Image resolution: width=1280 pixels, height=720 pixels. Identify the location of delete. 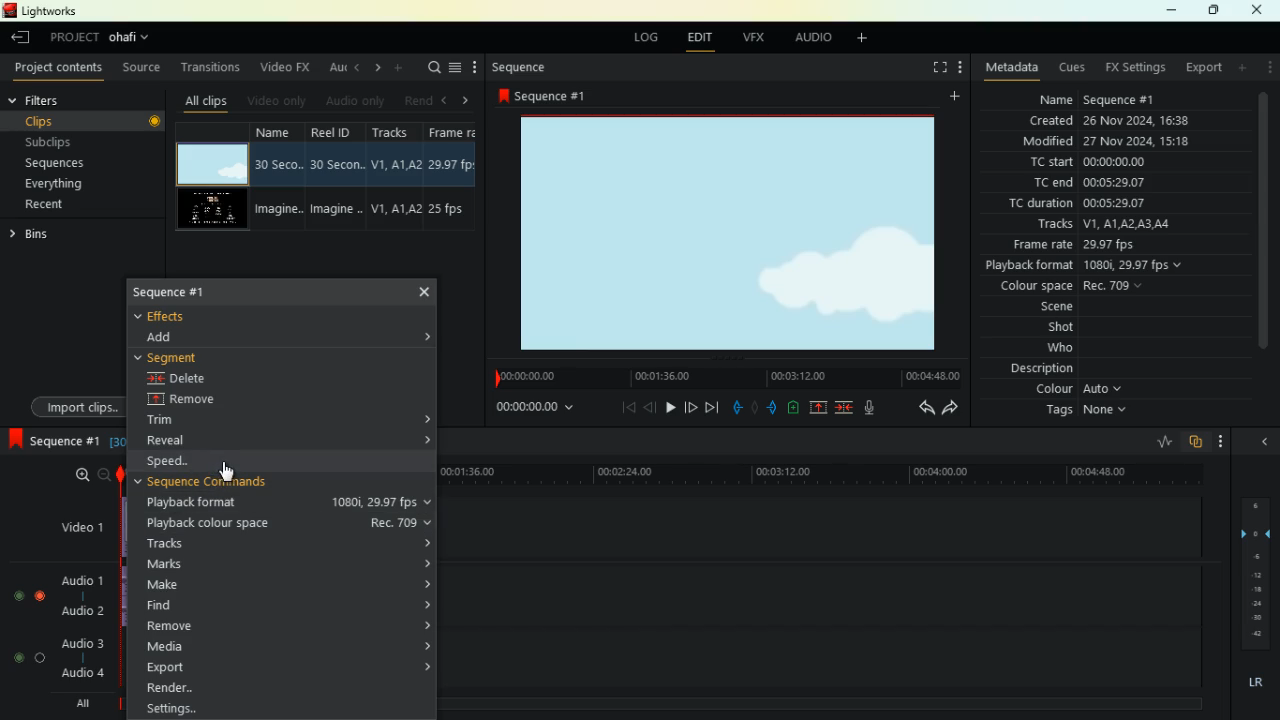
(189, 378).